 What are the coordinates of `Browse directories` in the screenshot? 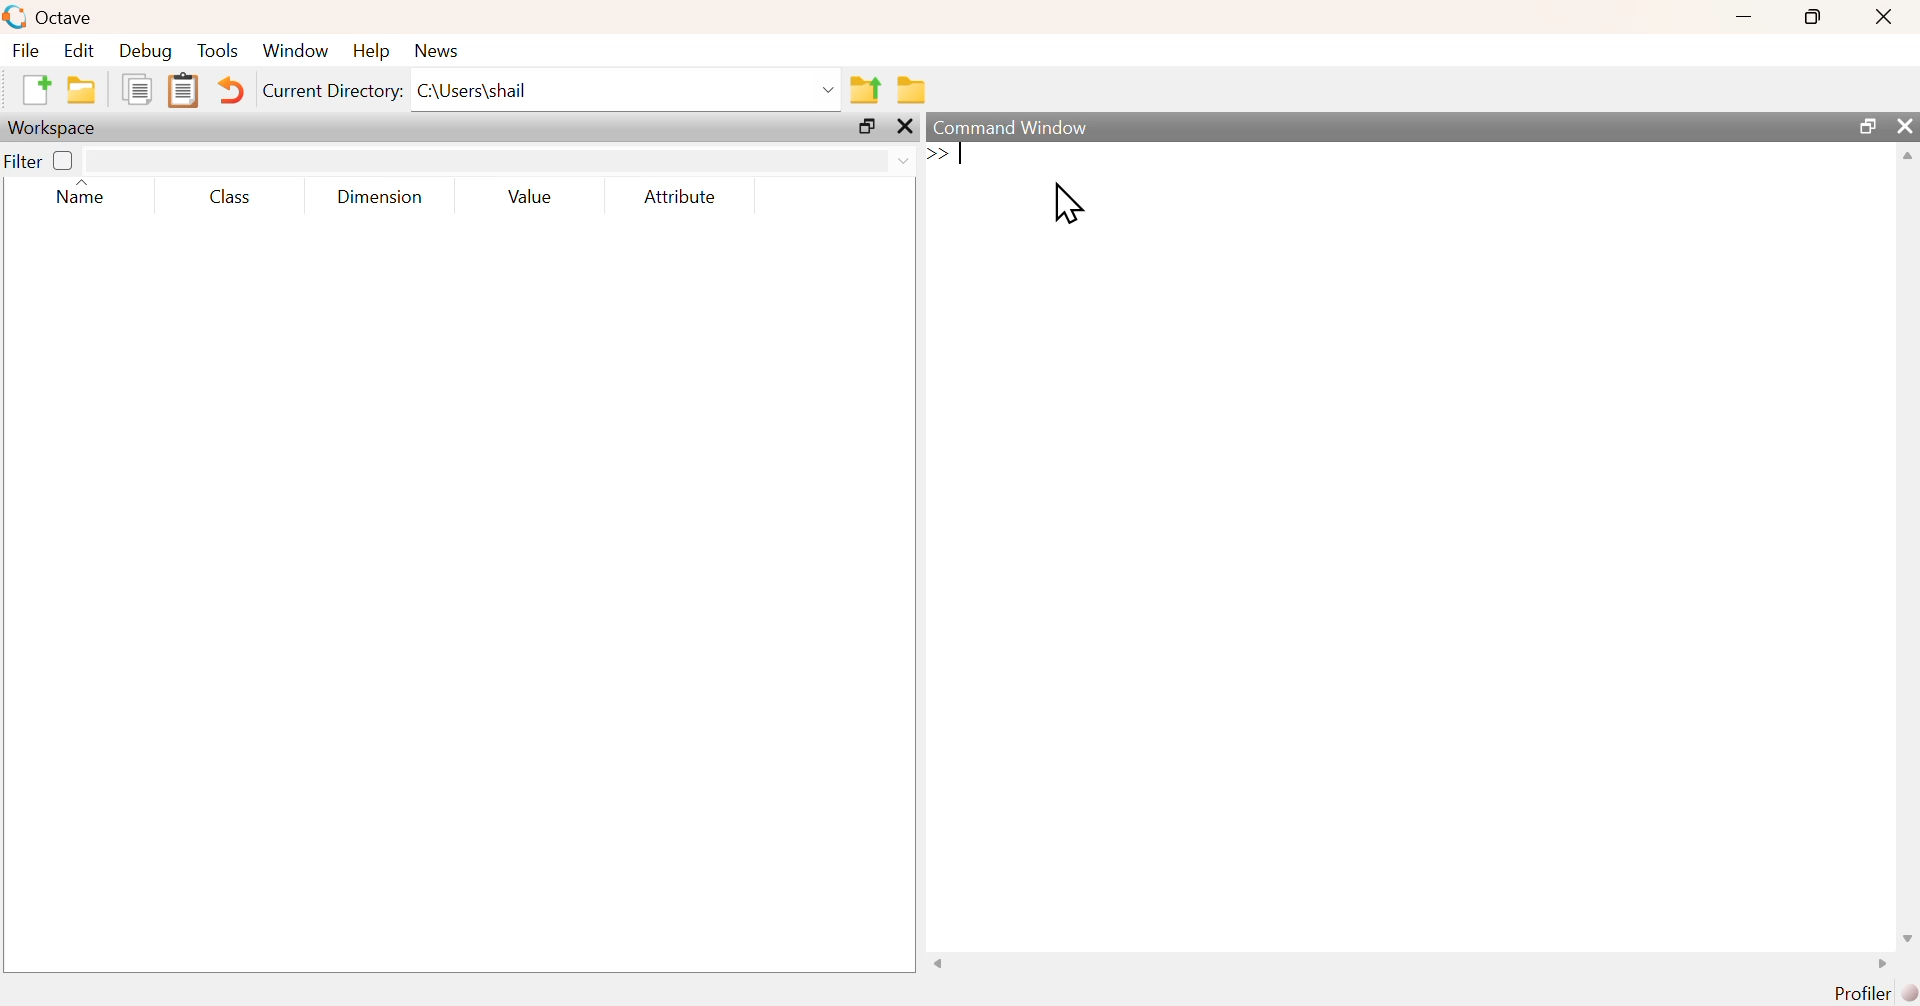 It's located at (914, 91).